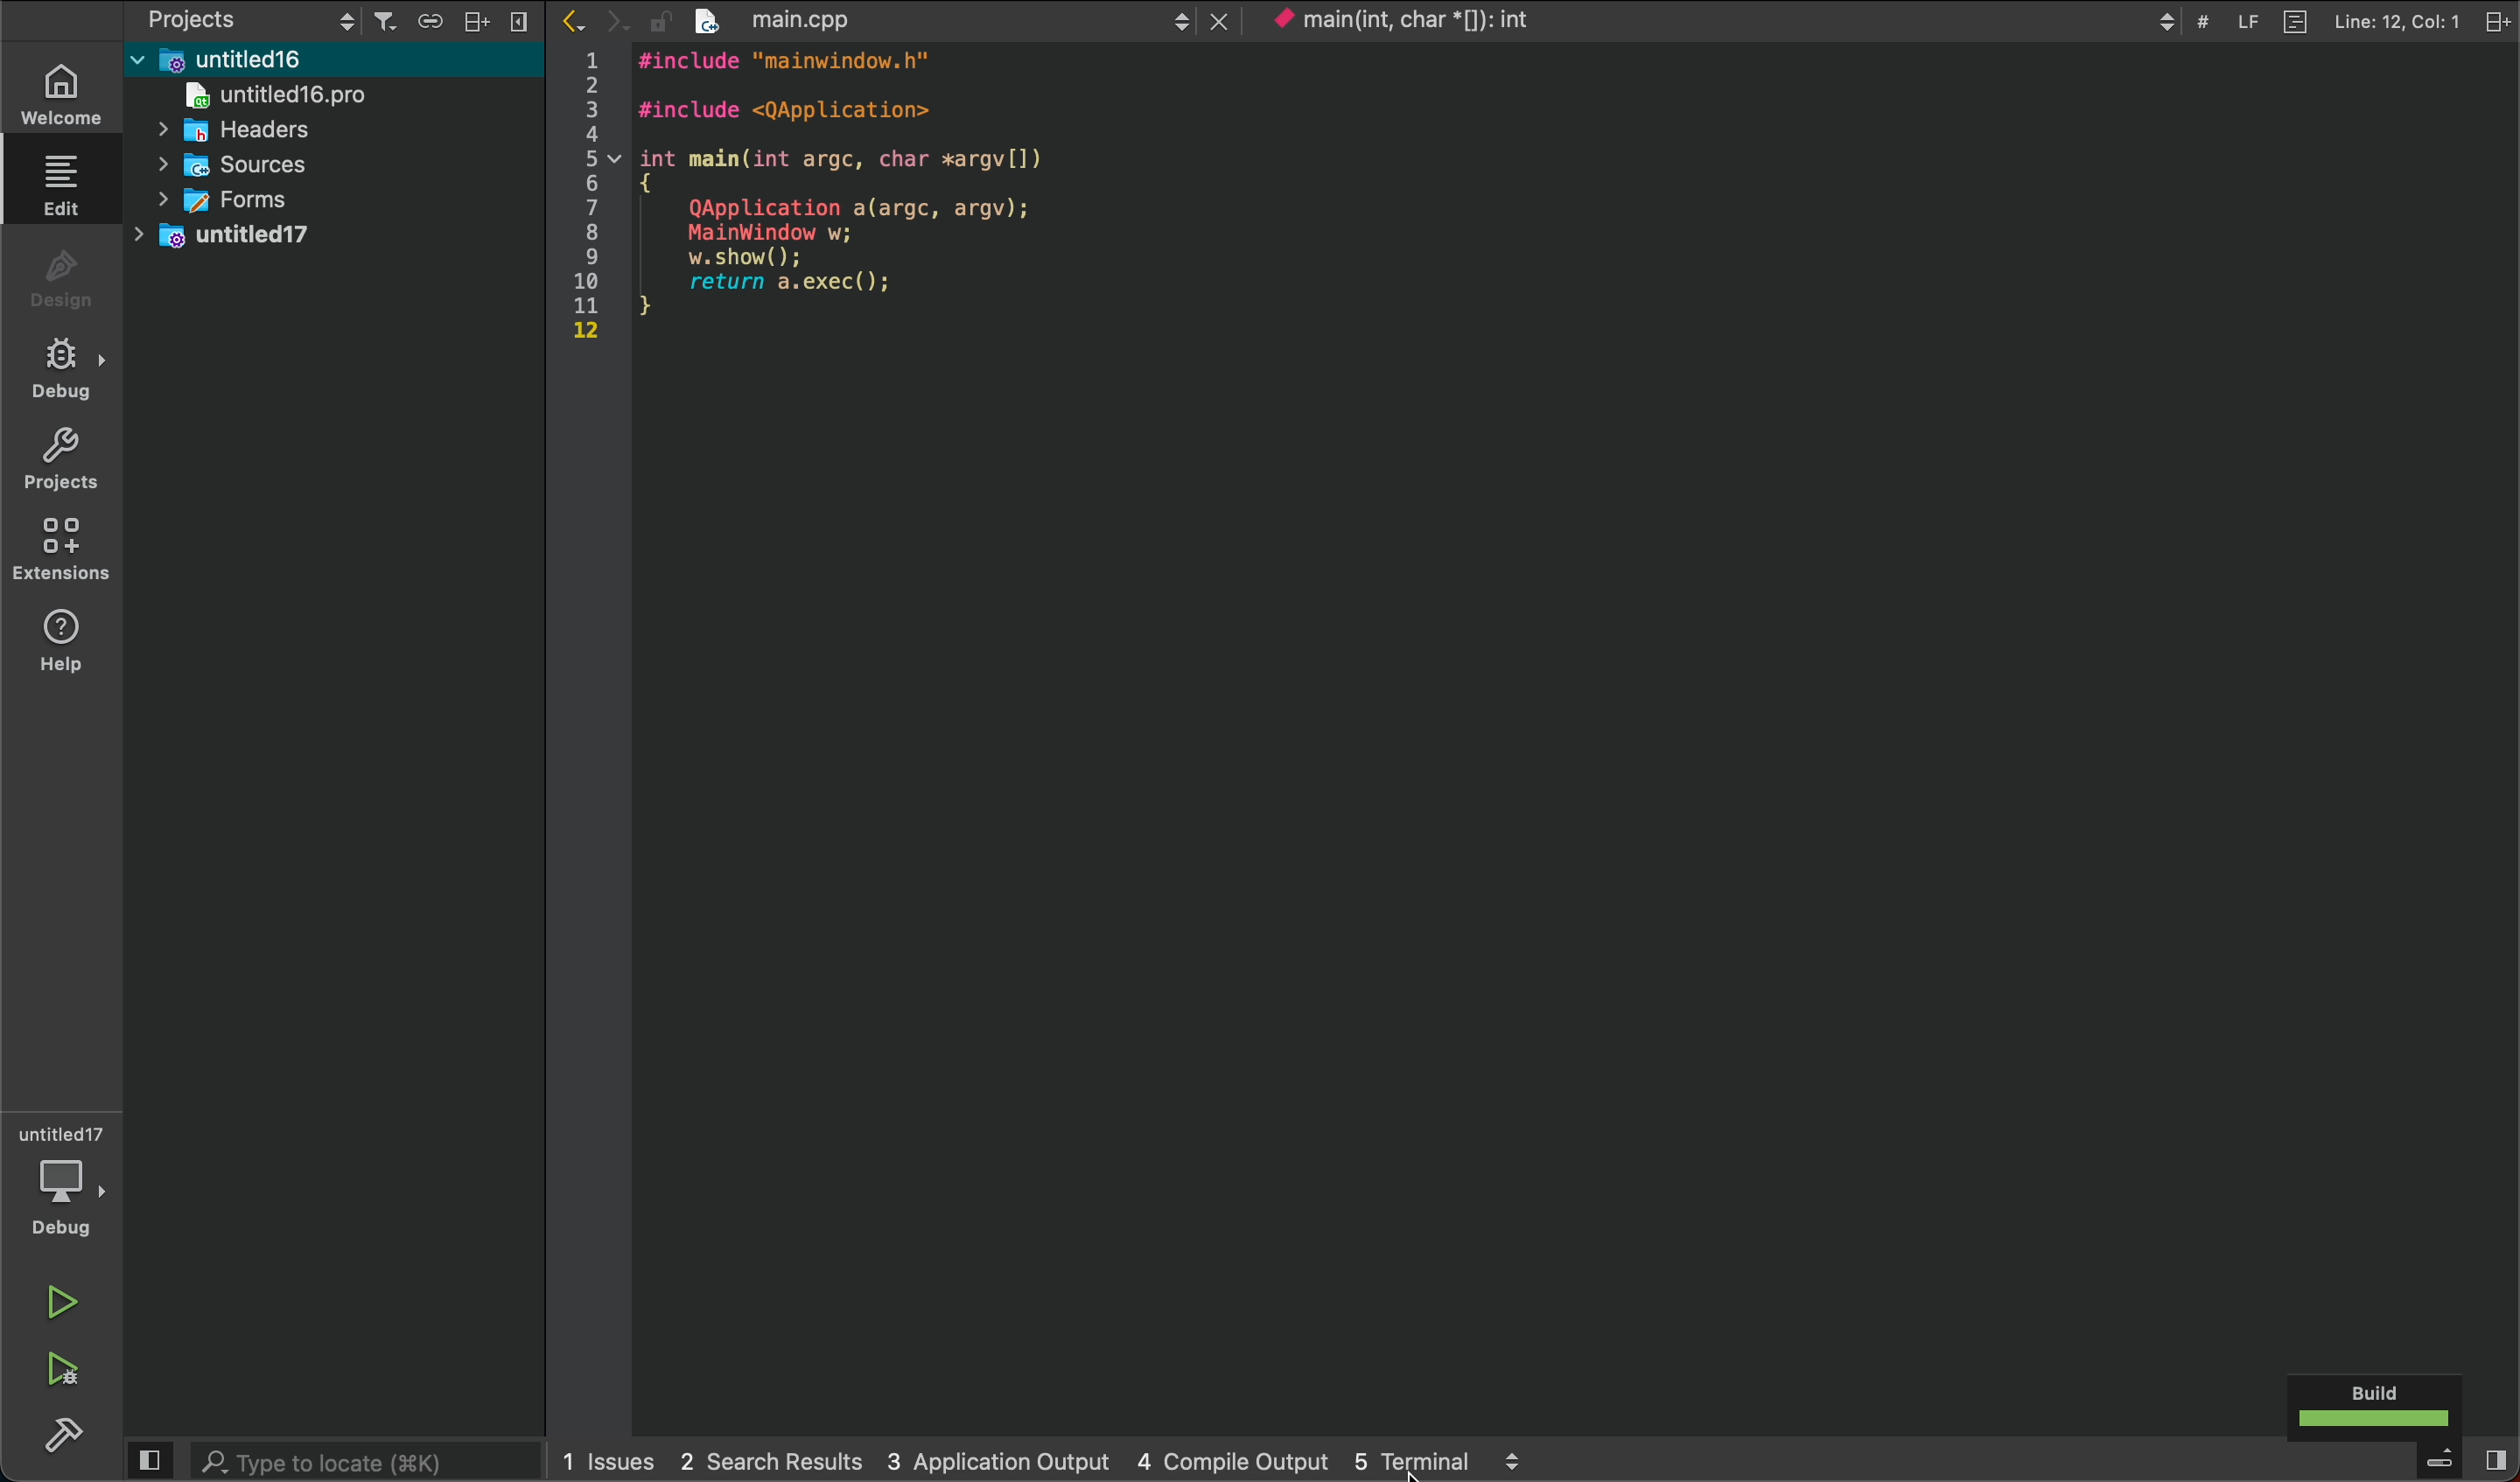 The height and width of the screenshot is (1482, 2520). Describe the element at coordinates (59, 366) in the screenshot. I see `debug` at that location.